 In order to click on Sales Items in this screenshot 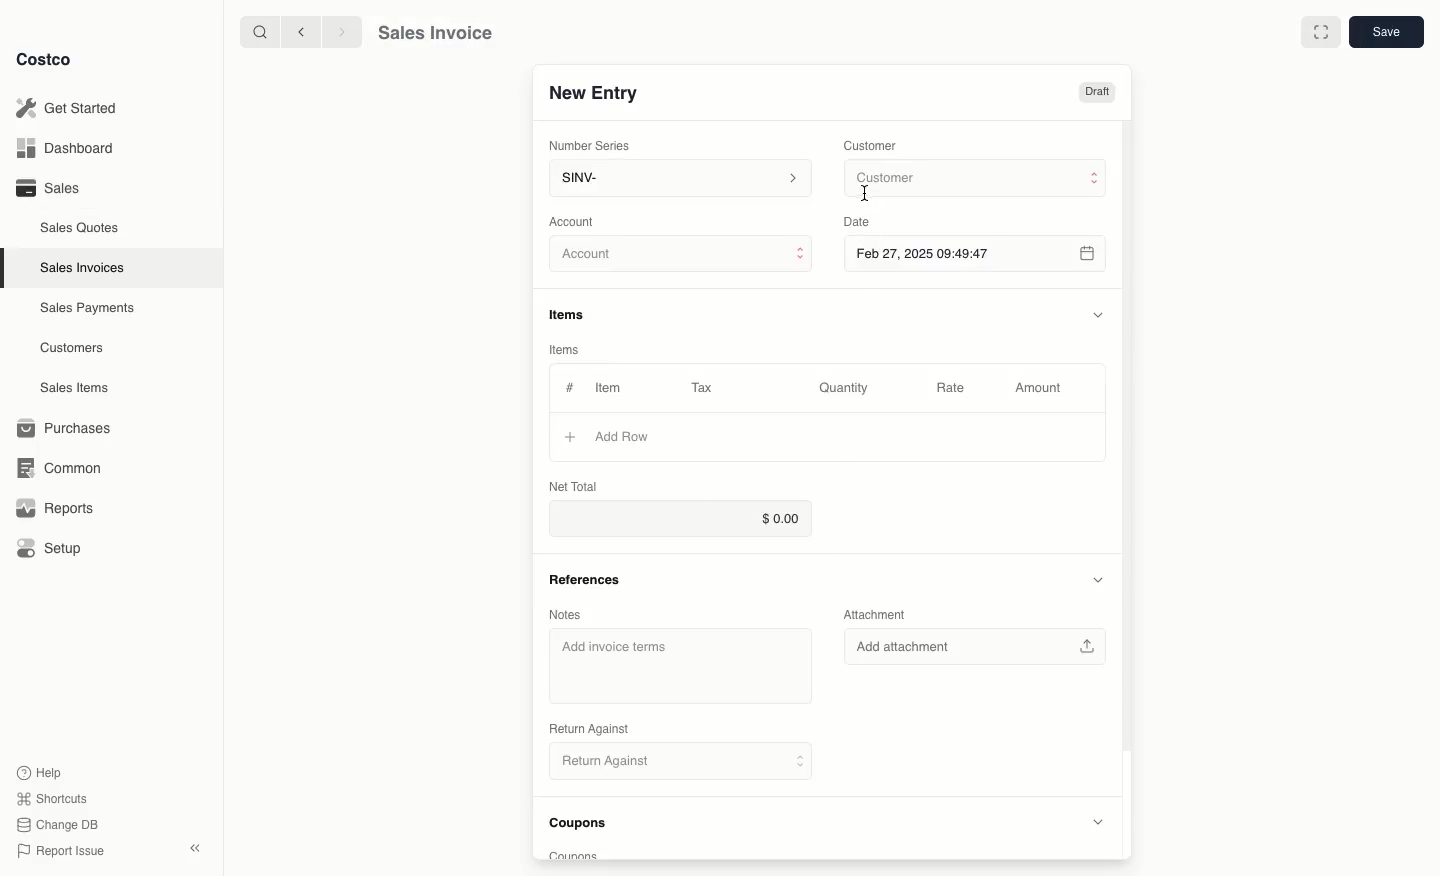, I will do `click(77, 386)`.